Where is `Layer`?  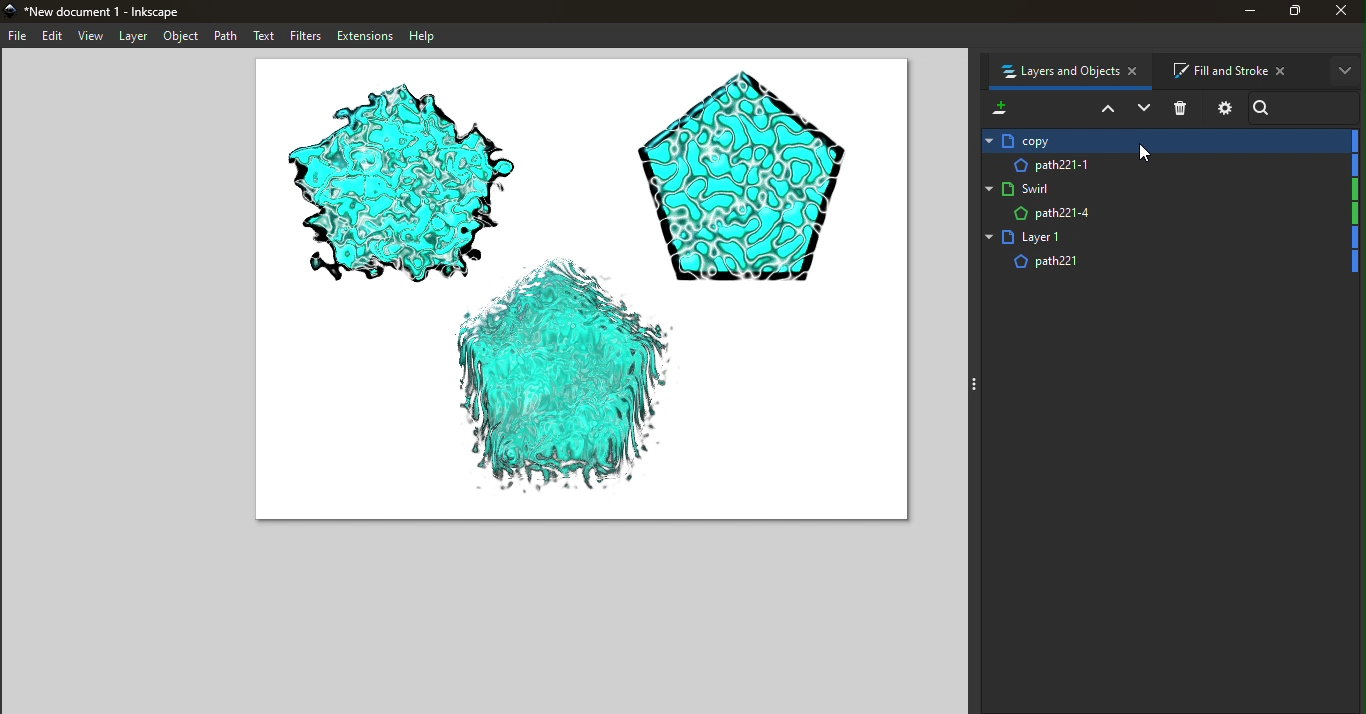
Layer is located at coordinates (1170, 188).